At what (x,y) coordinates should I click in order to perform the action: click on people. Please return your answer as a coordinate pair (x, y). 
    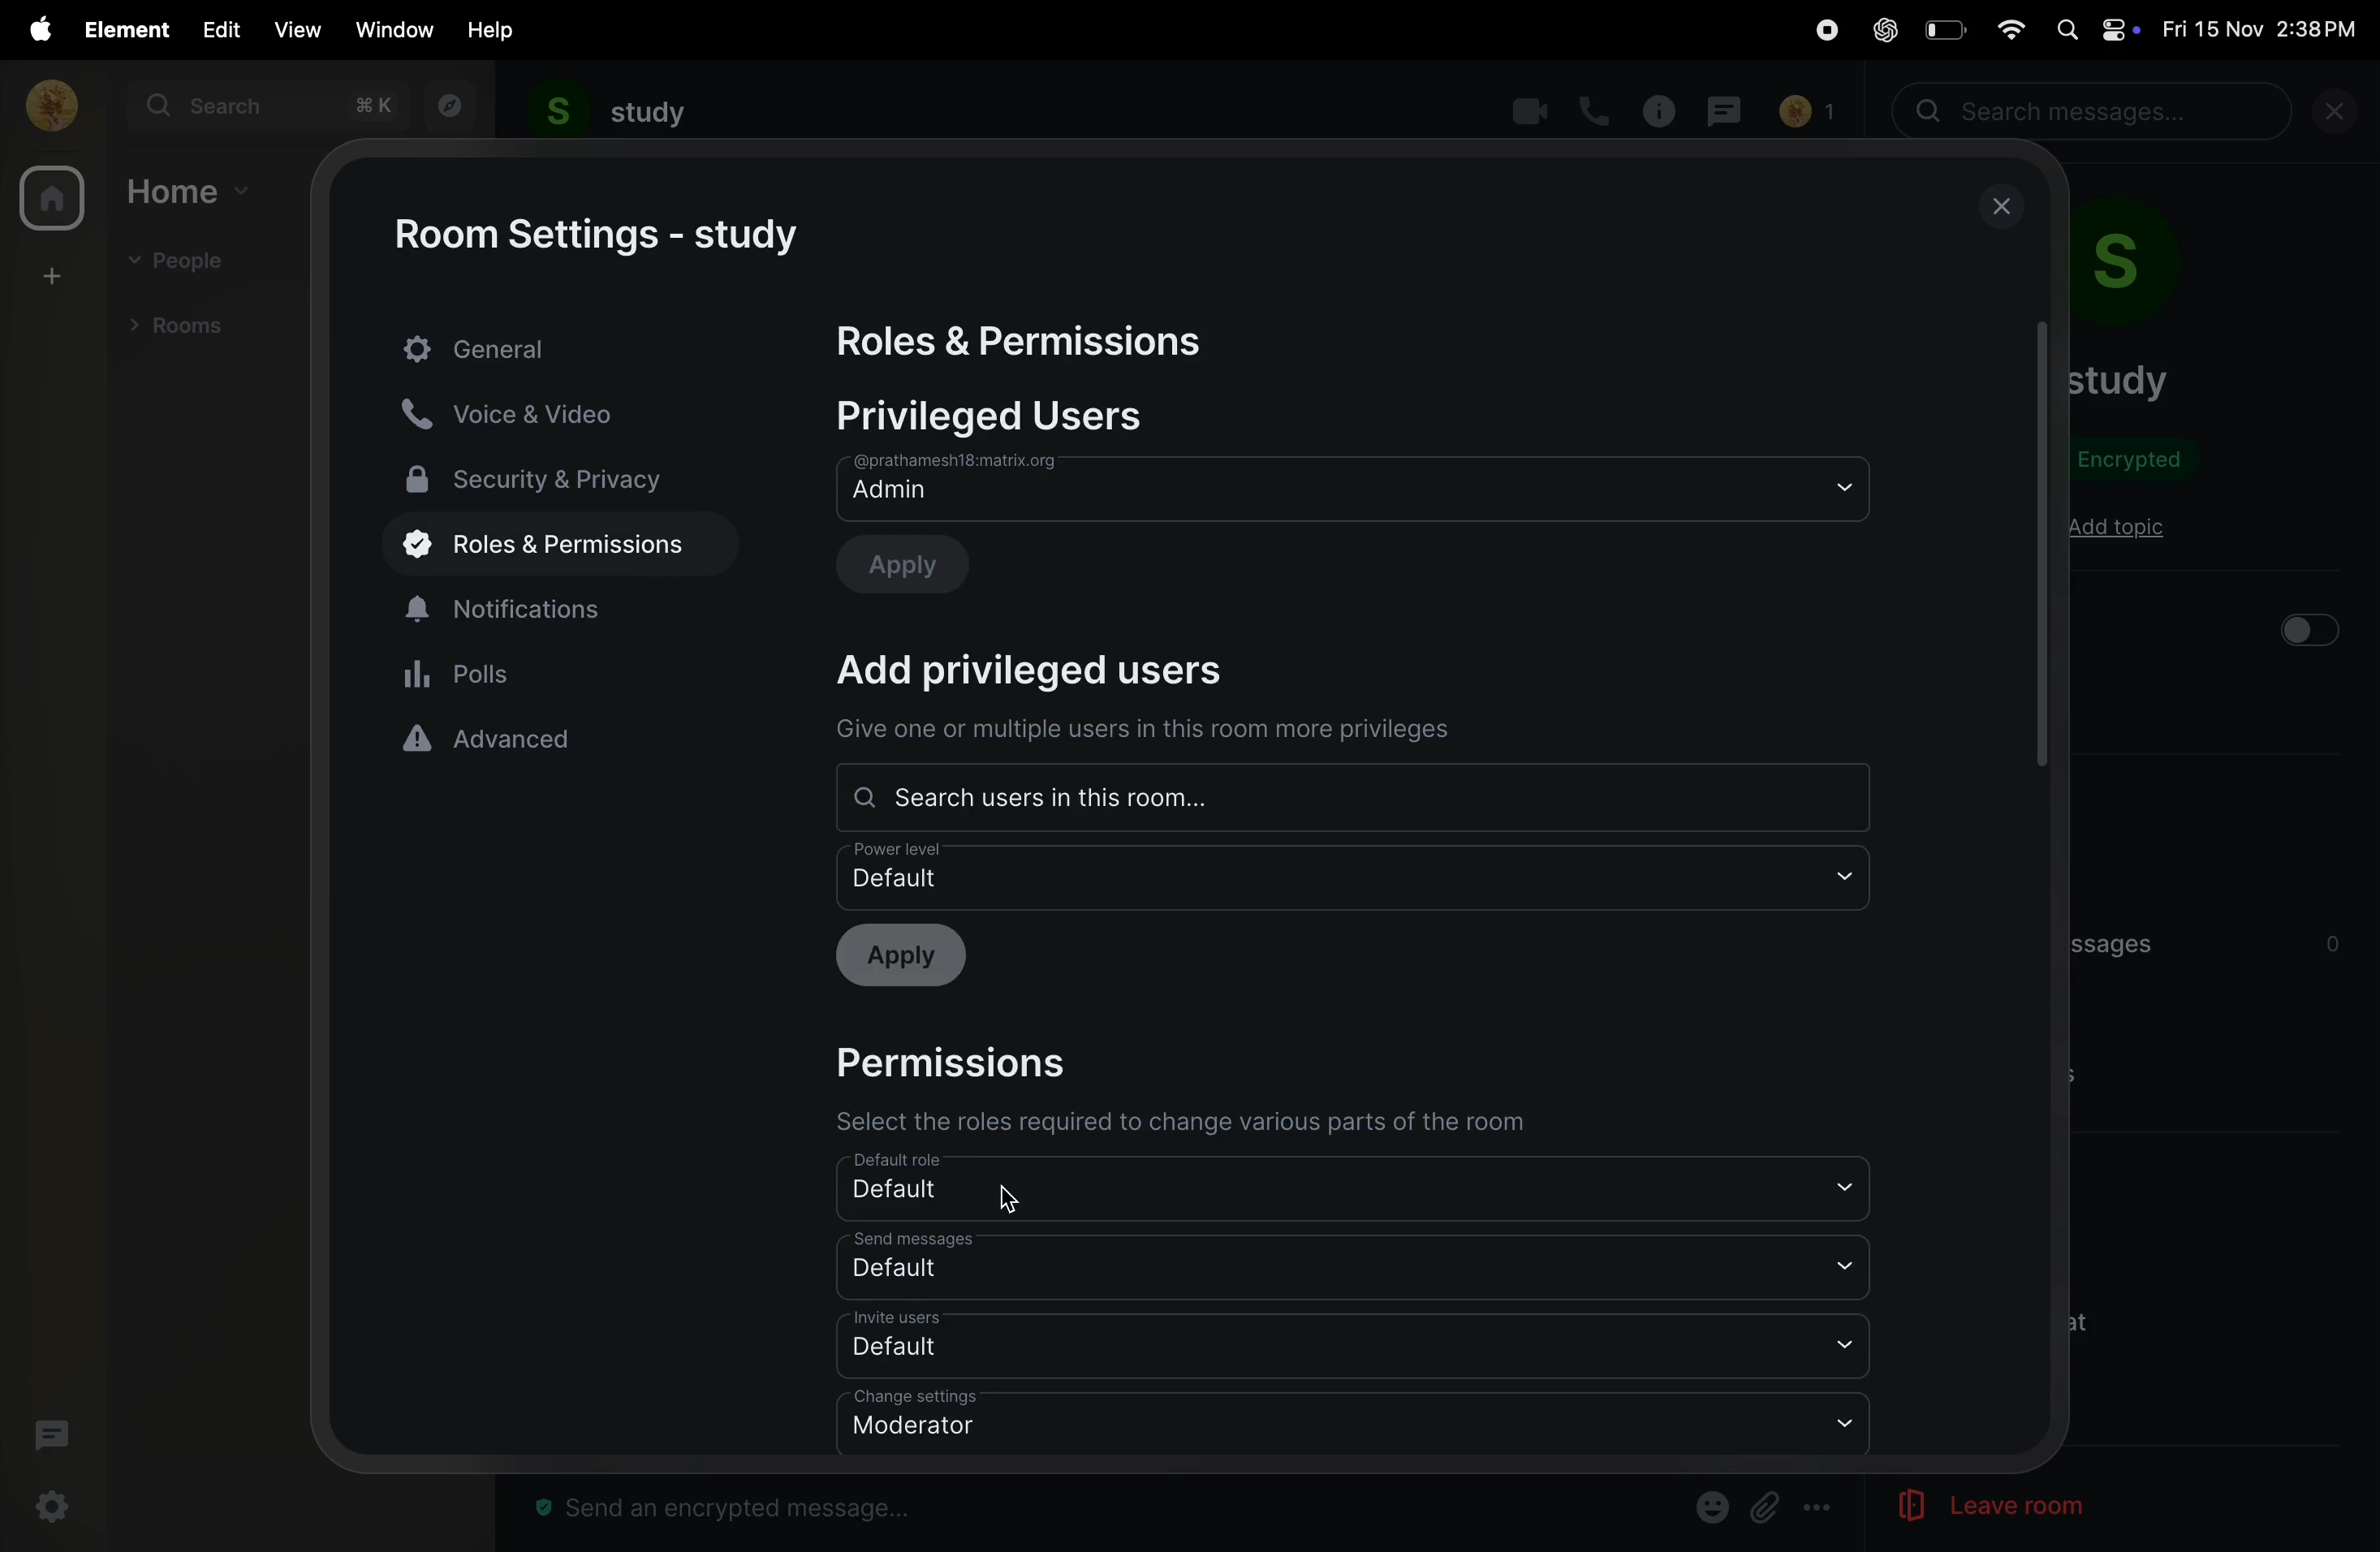
    Looking at the image, I should click on (186, 263).